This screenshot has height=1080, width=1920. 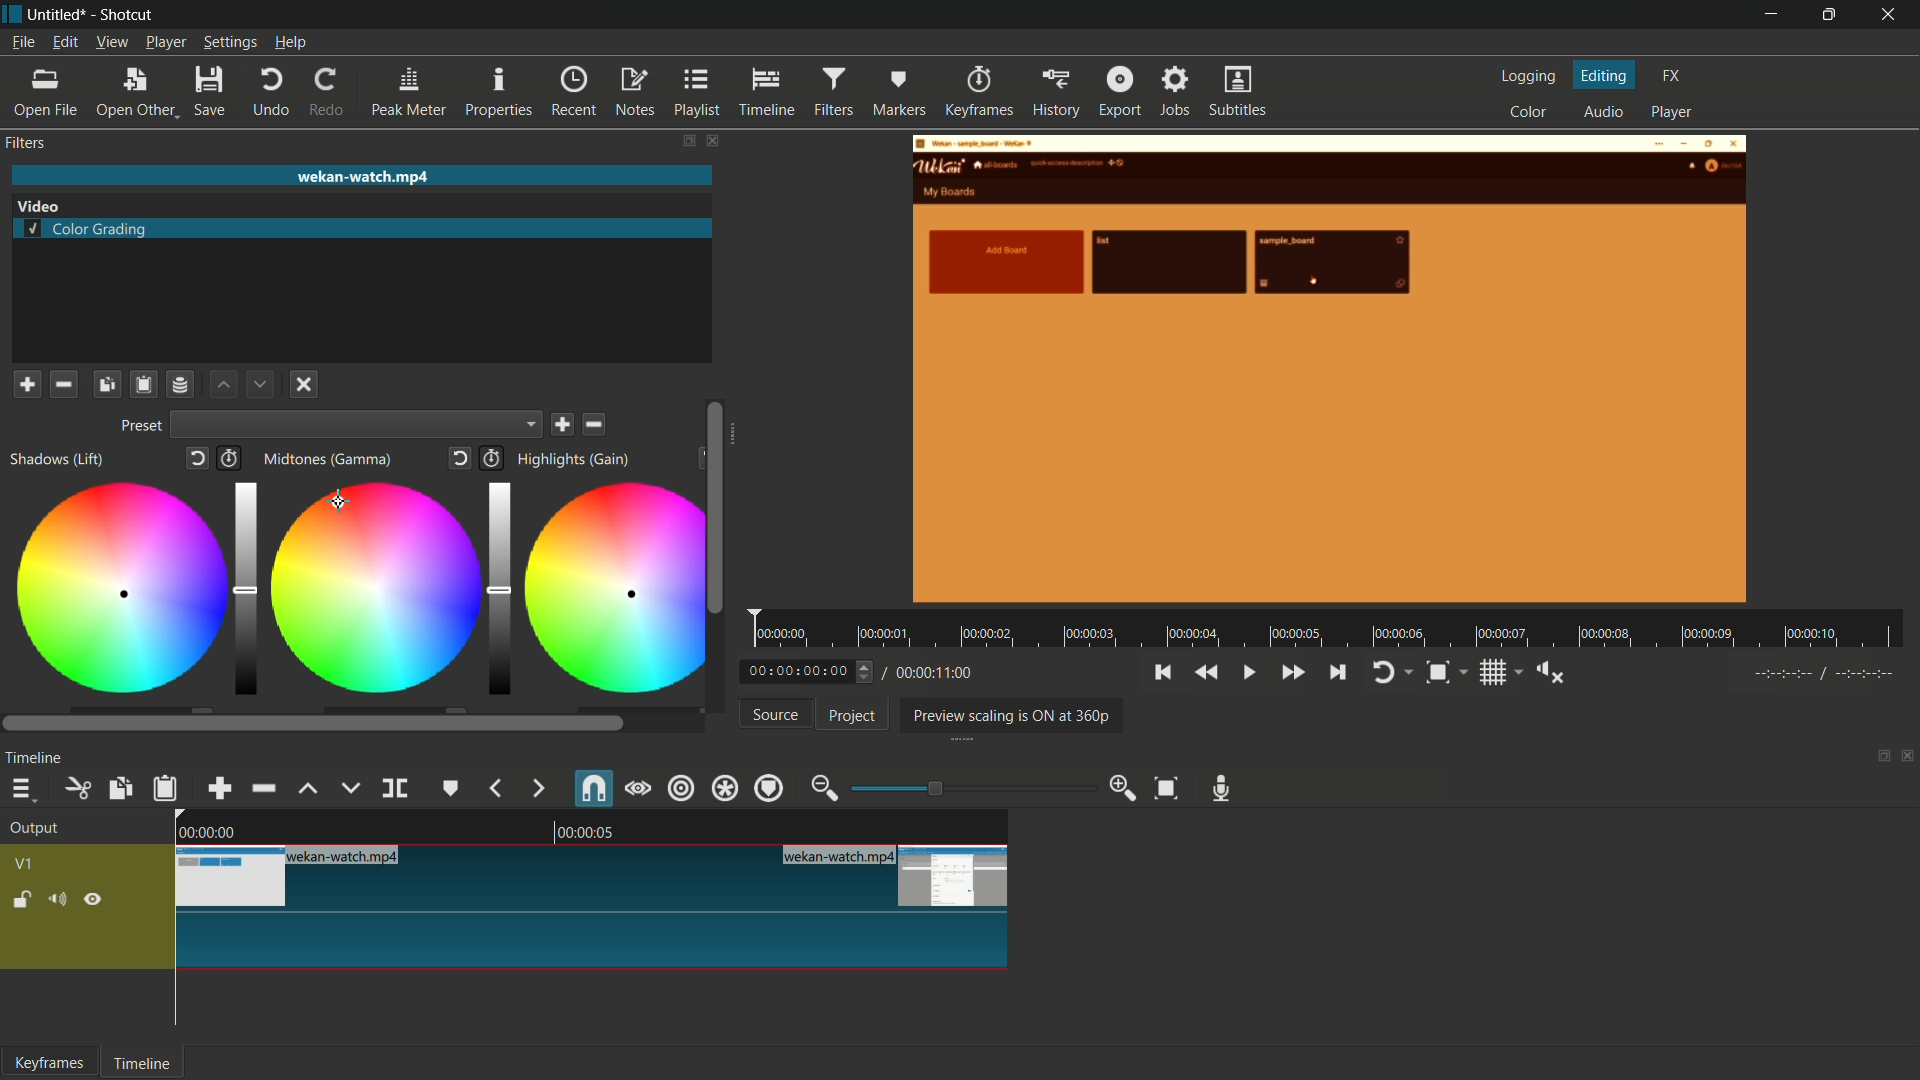 I want to click on audio, so click(x=1603, y=113).